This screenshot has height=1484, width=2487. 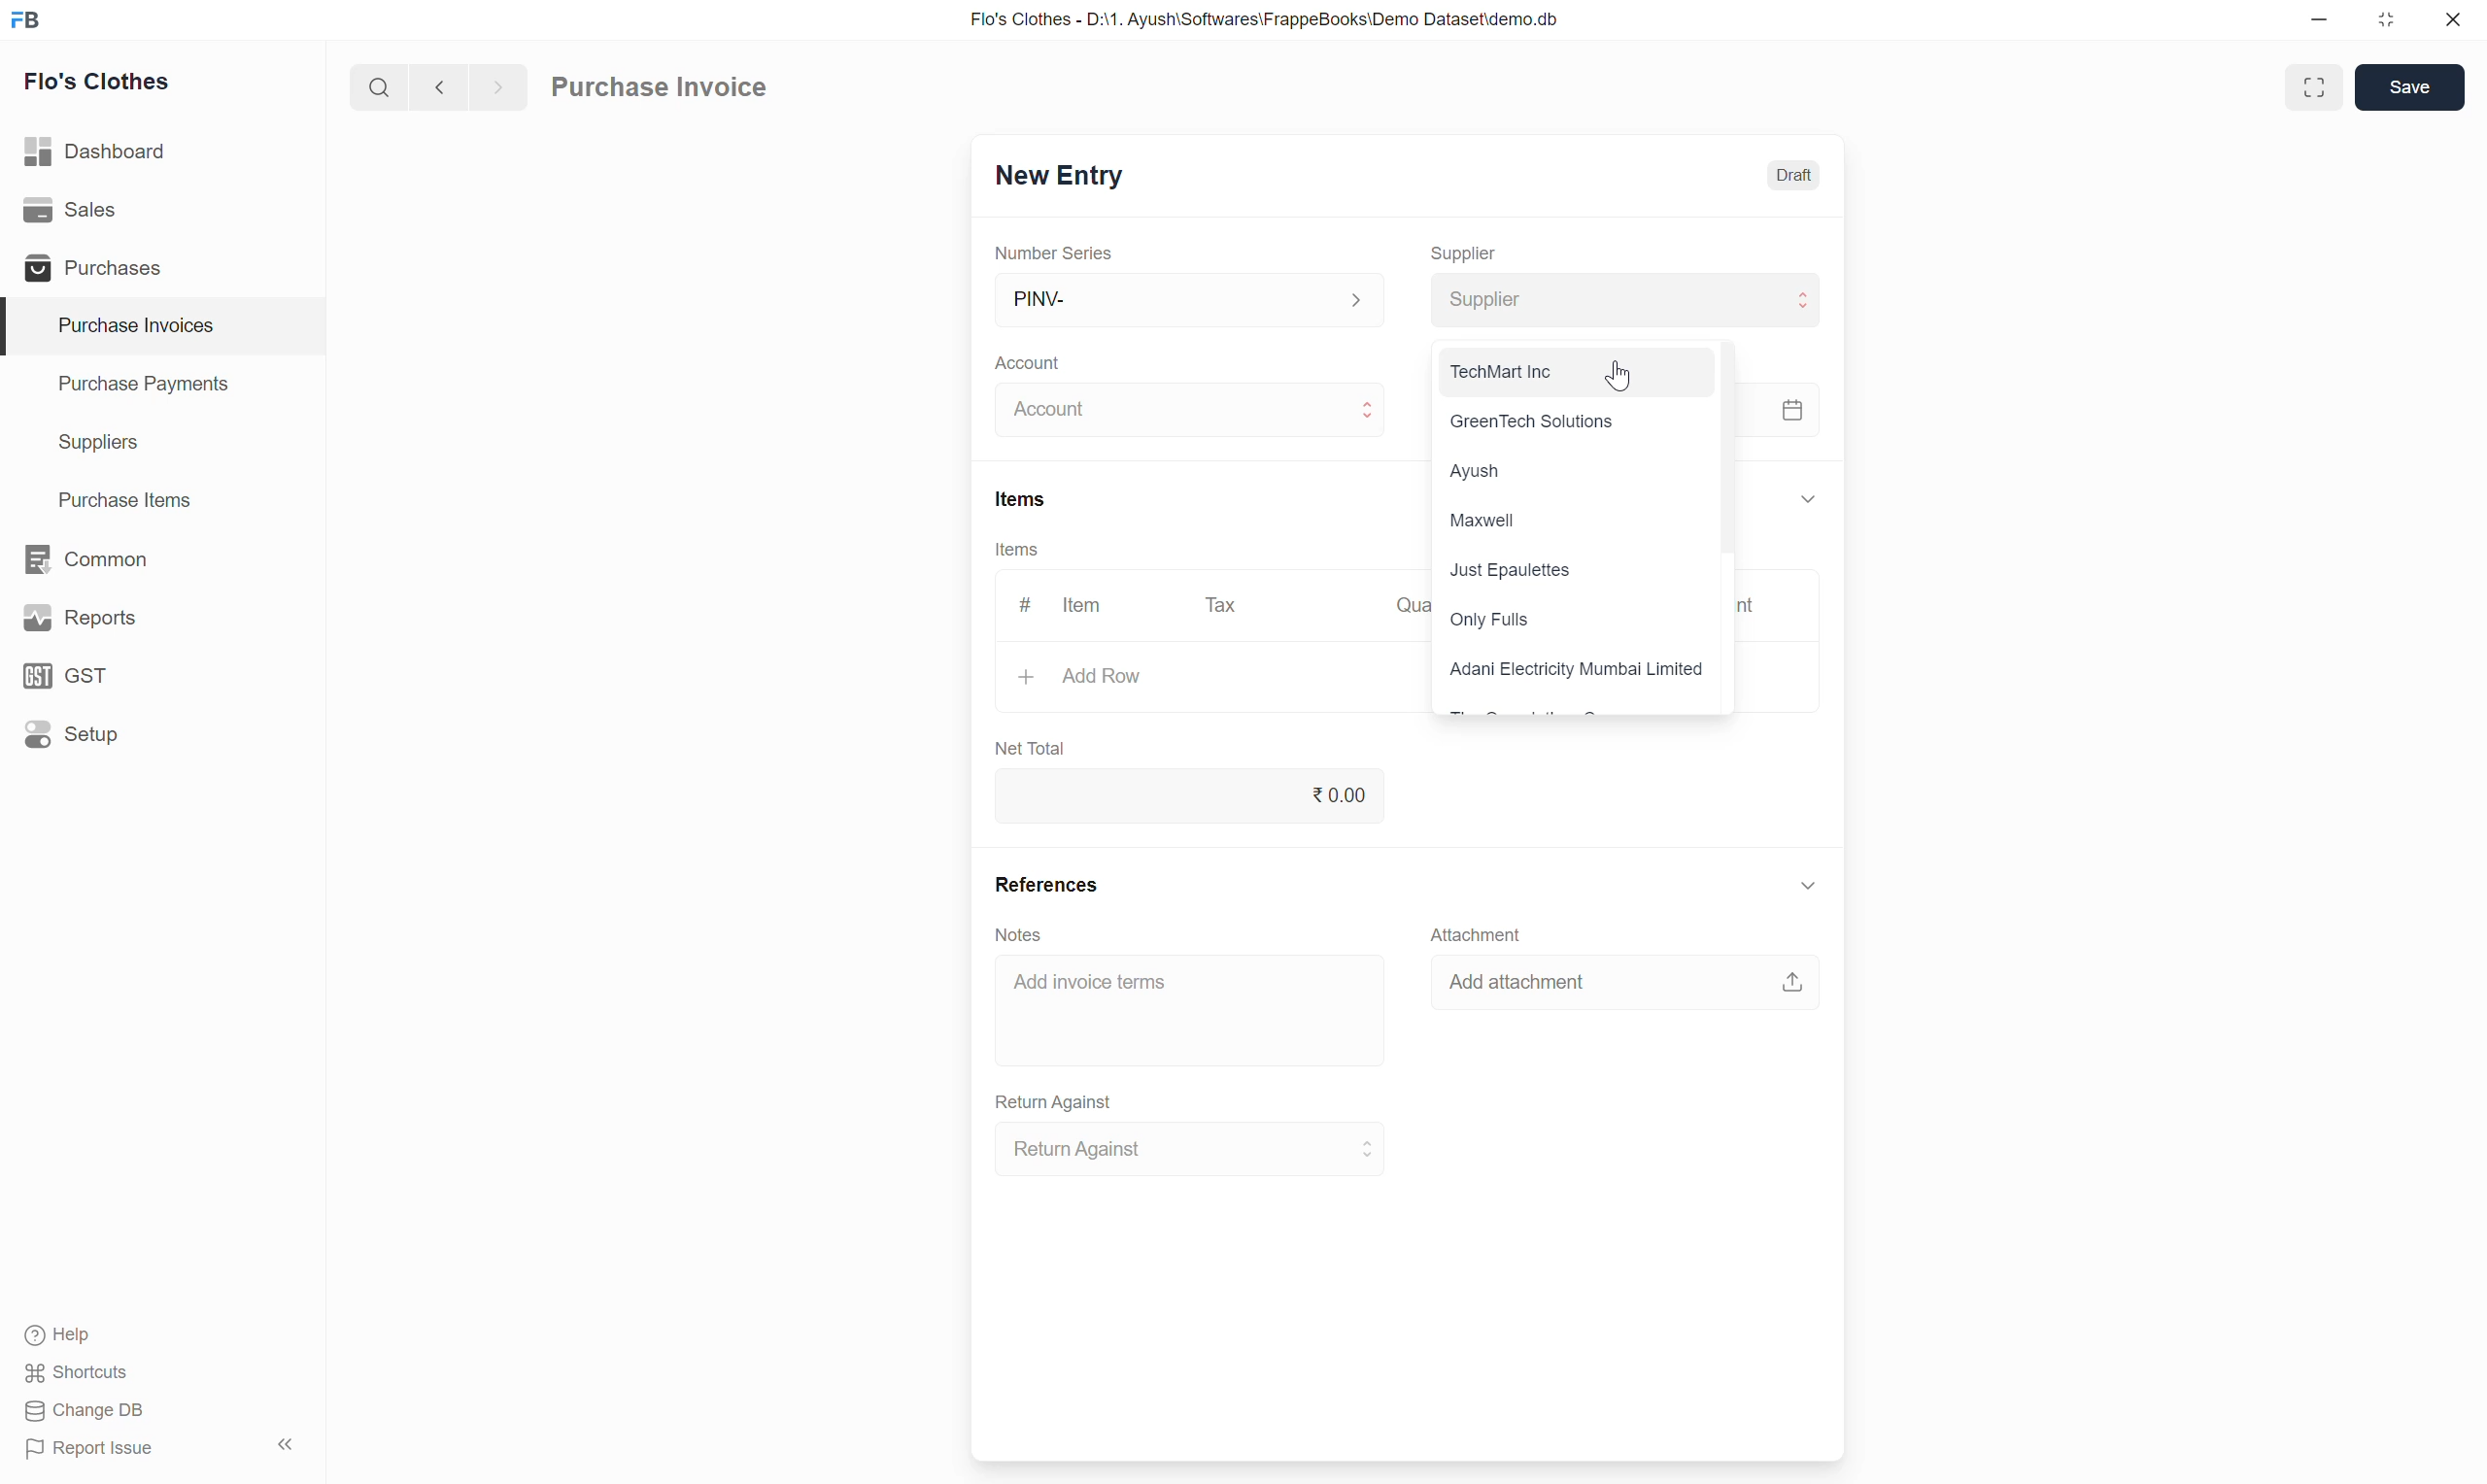 I want to click on Collapse, so click(x=1808, y=498).